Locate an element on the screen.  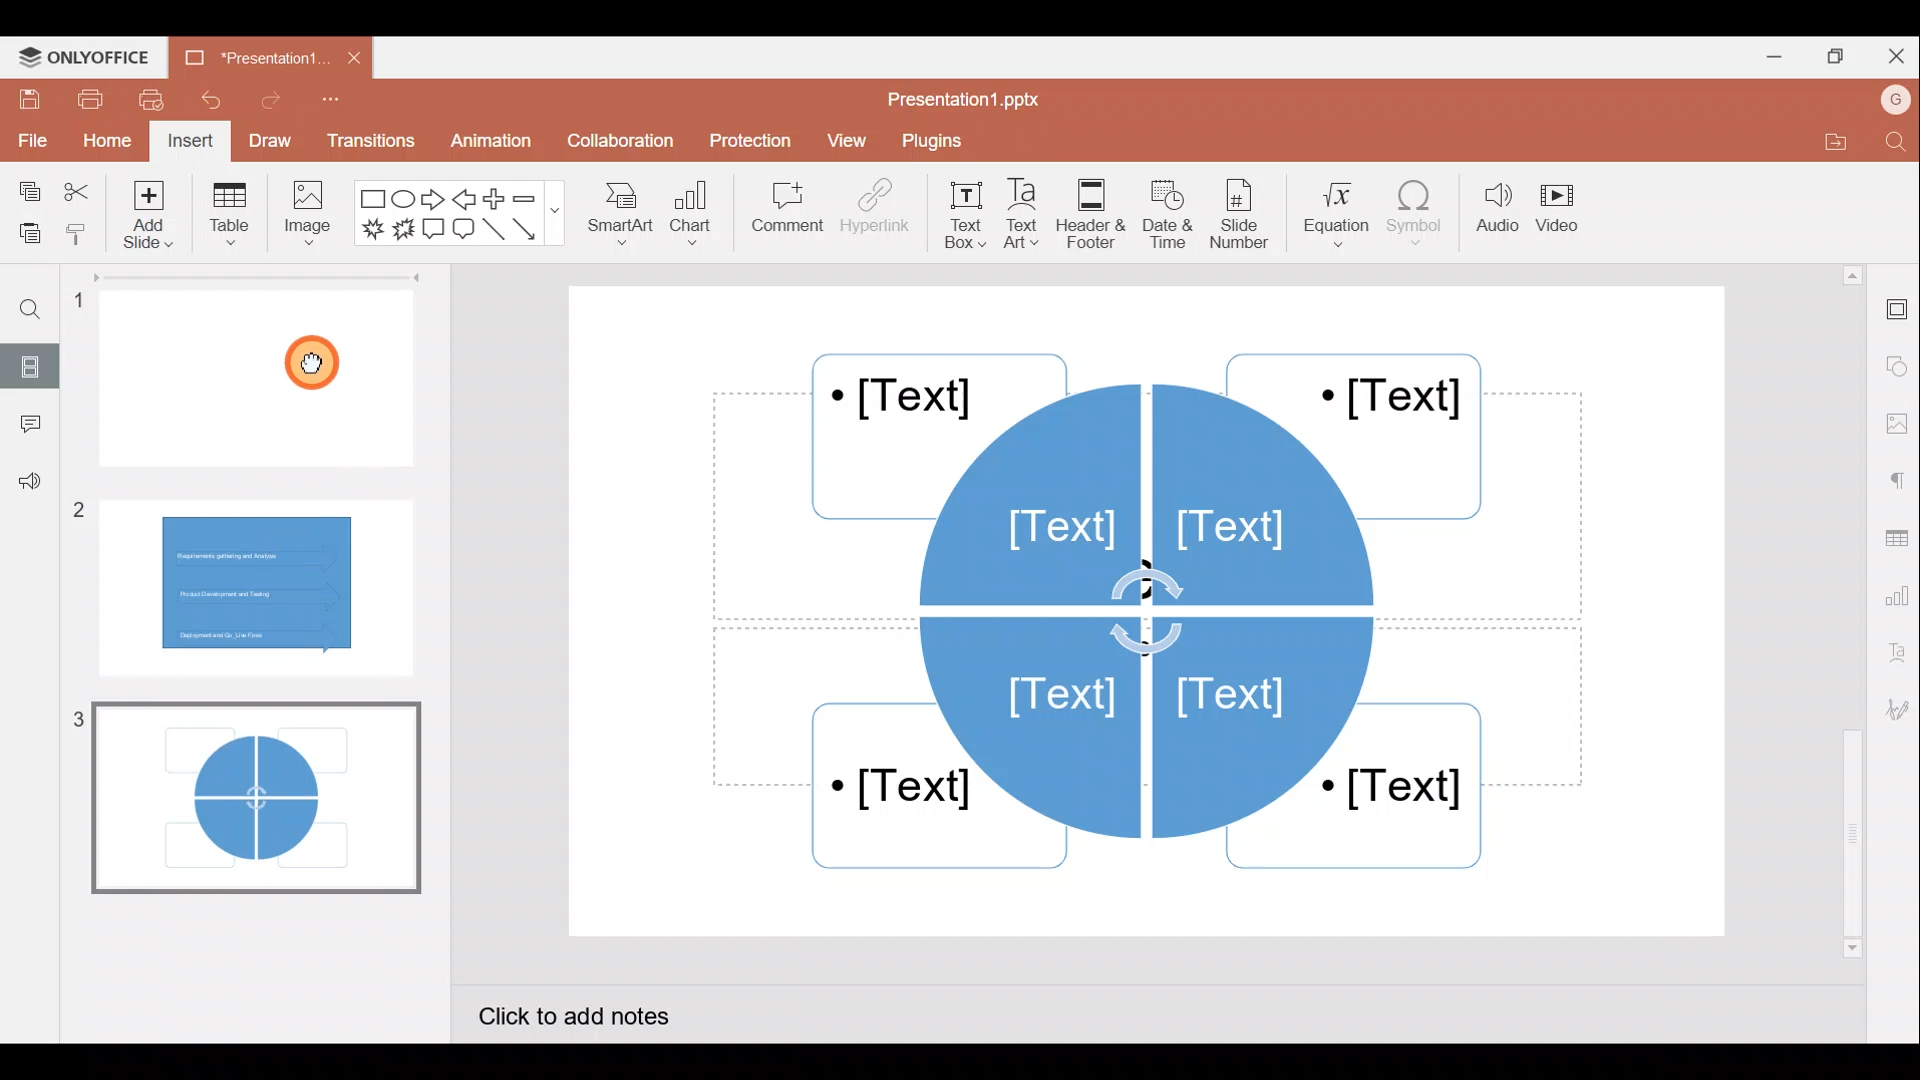
Slide settings is located at coordinates (1895, 311).